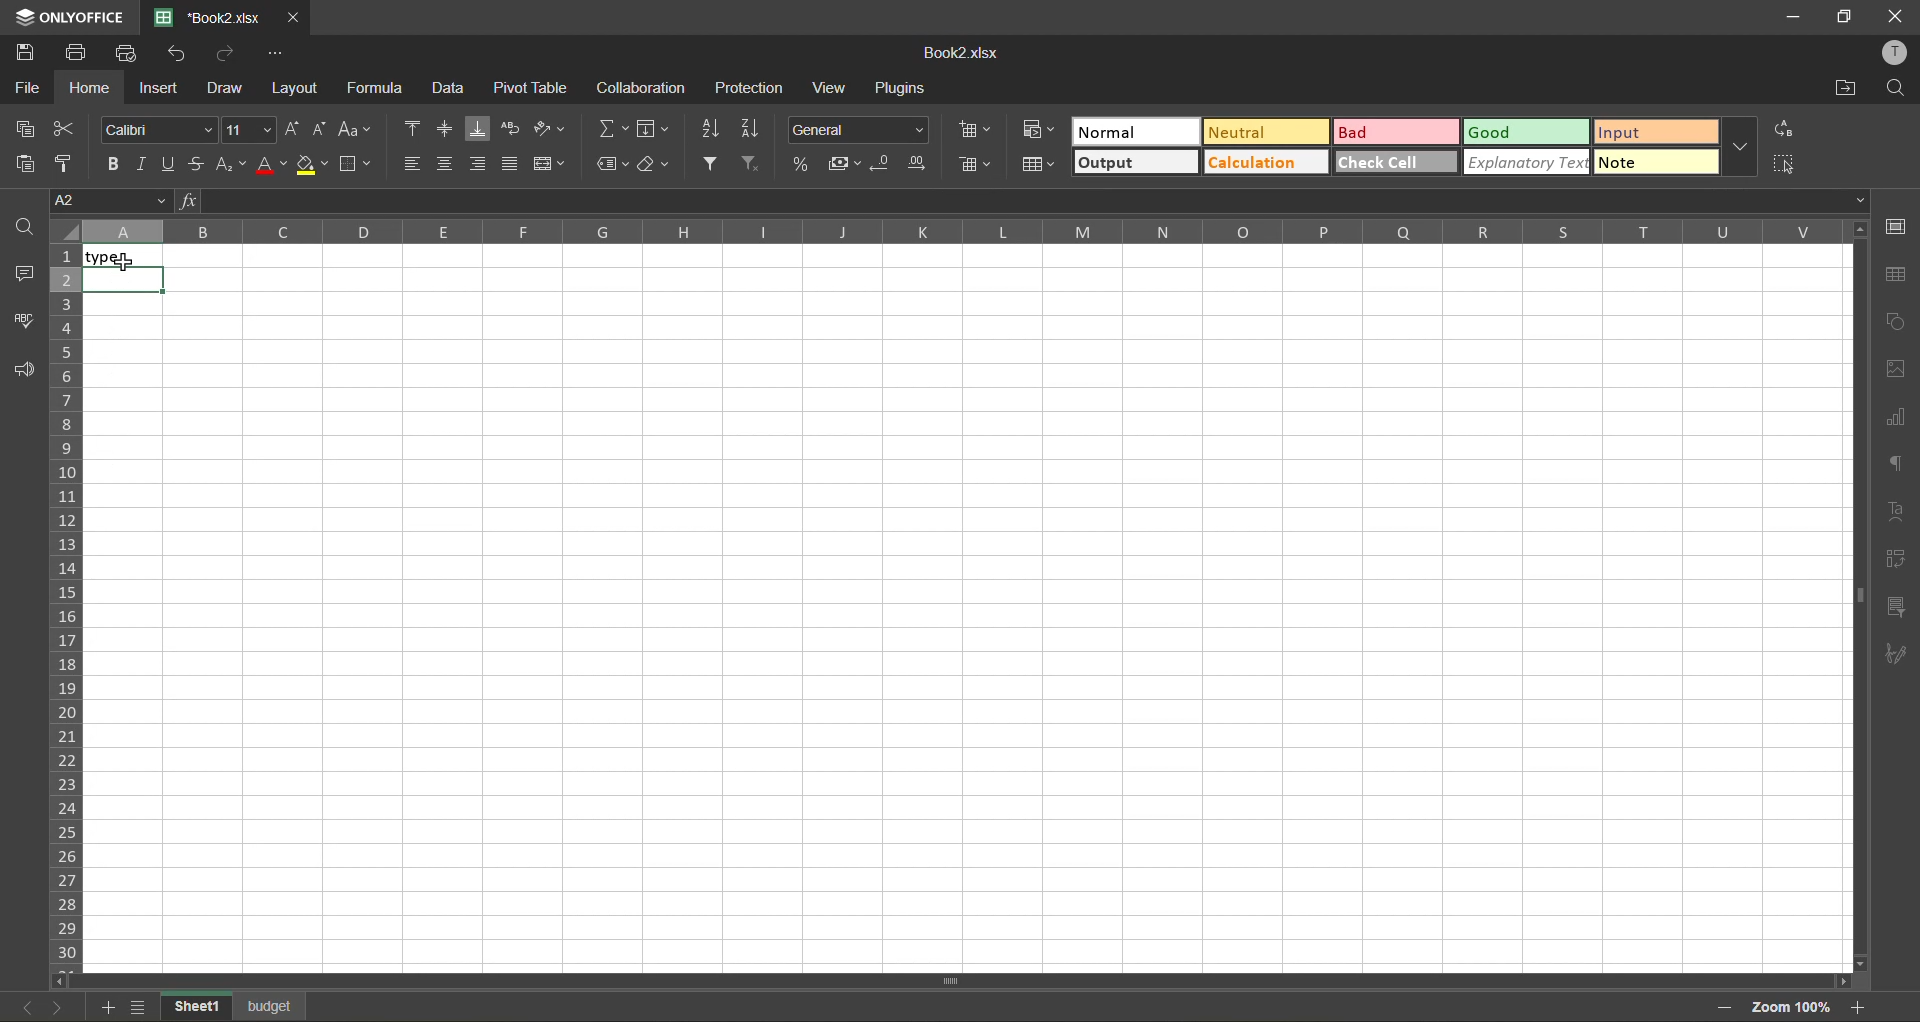  Describe the element at coordinates (1898, 91) in the screenshot. I see `find` at that location.